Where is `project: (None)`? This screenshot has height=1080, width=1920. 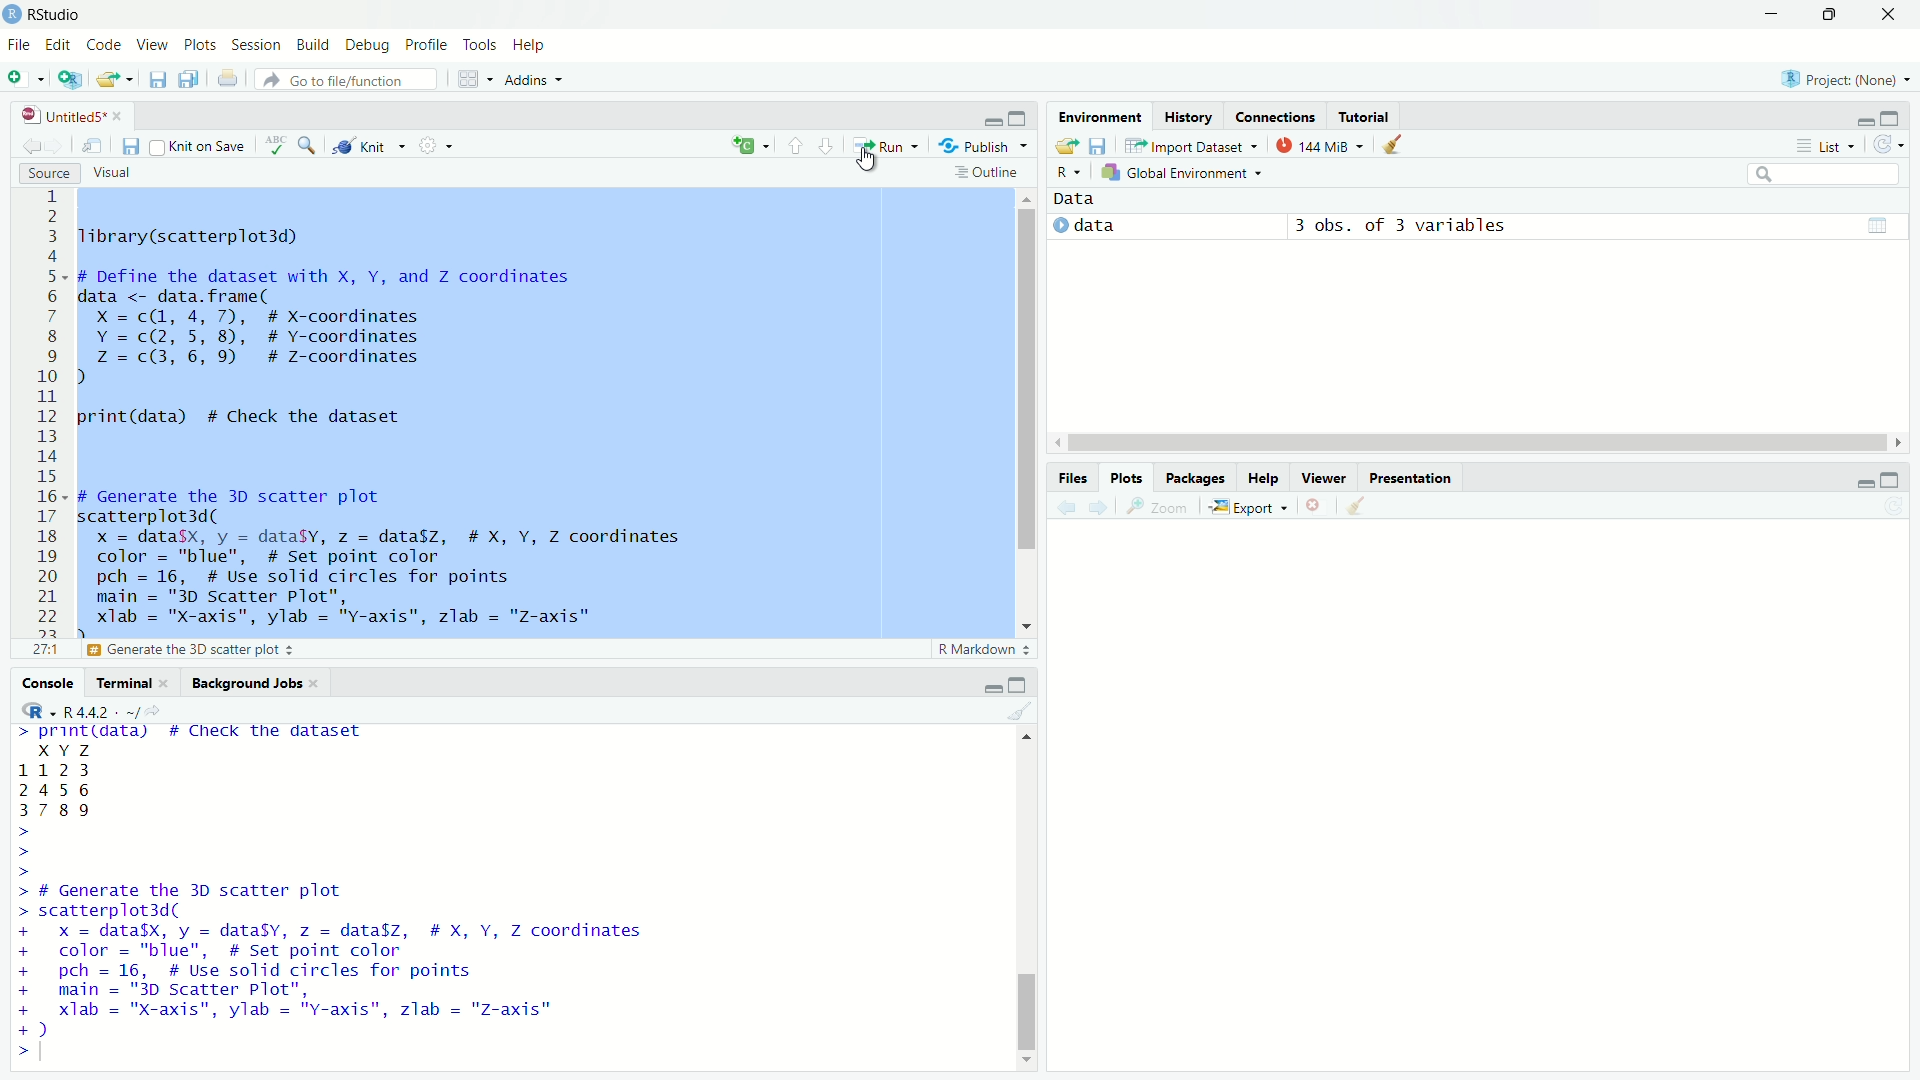 project: (None) is located at coordinates (1850, 79).